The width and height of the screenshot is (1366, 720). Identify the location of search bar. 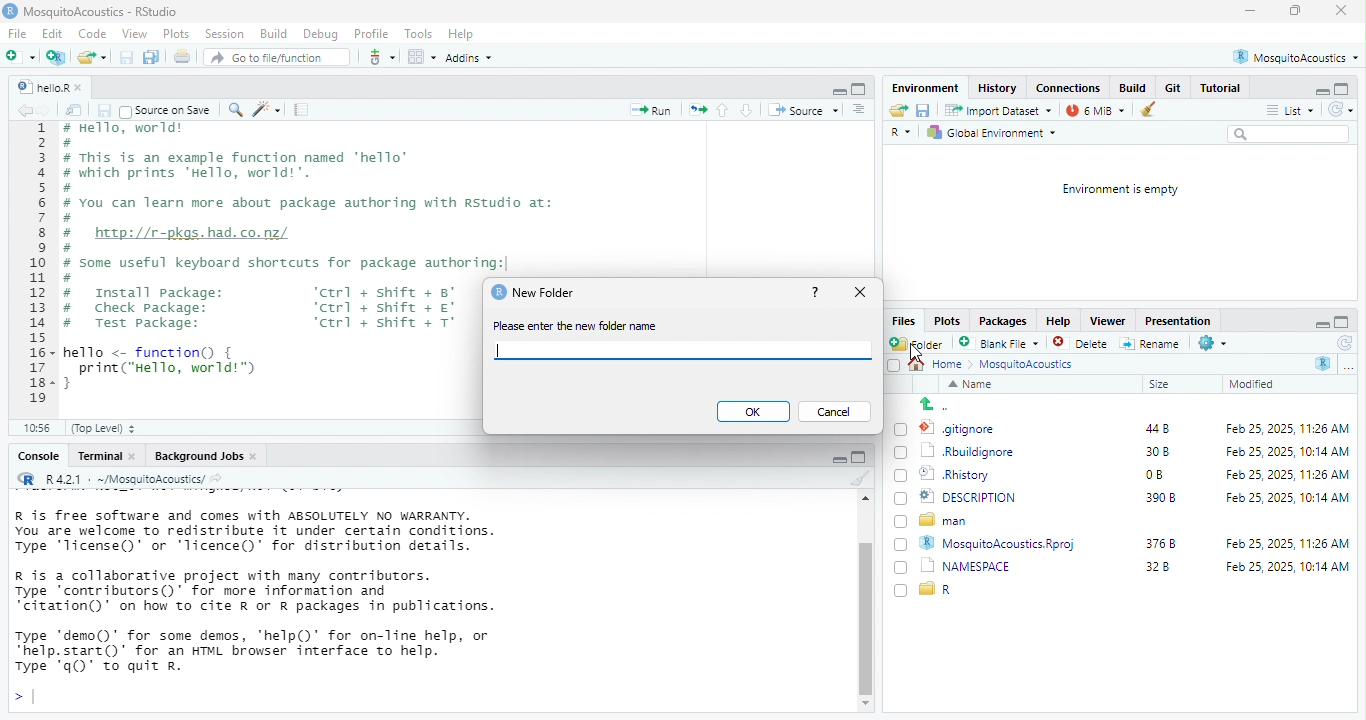
(1290, 136).